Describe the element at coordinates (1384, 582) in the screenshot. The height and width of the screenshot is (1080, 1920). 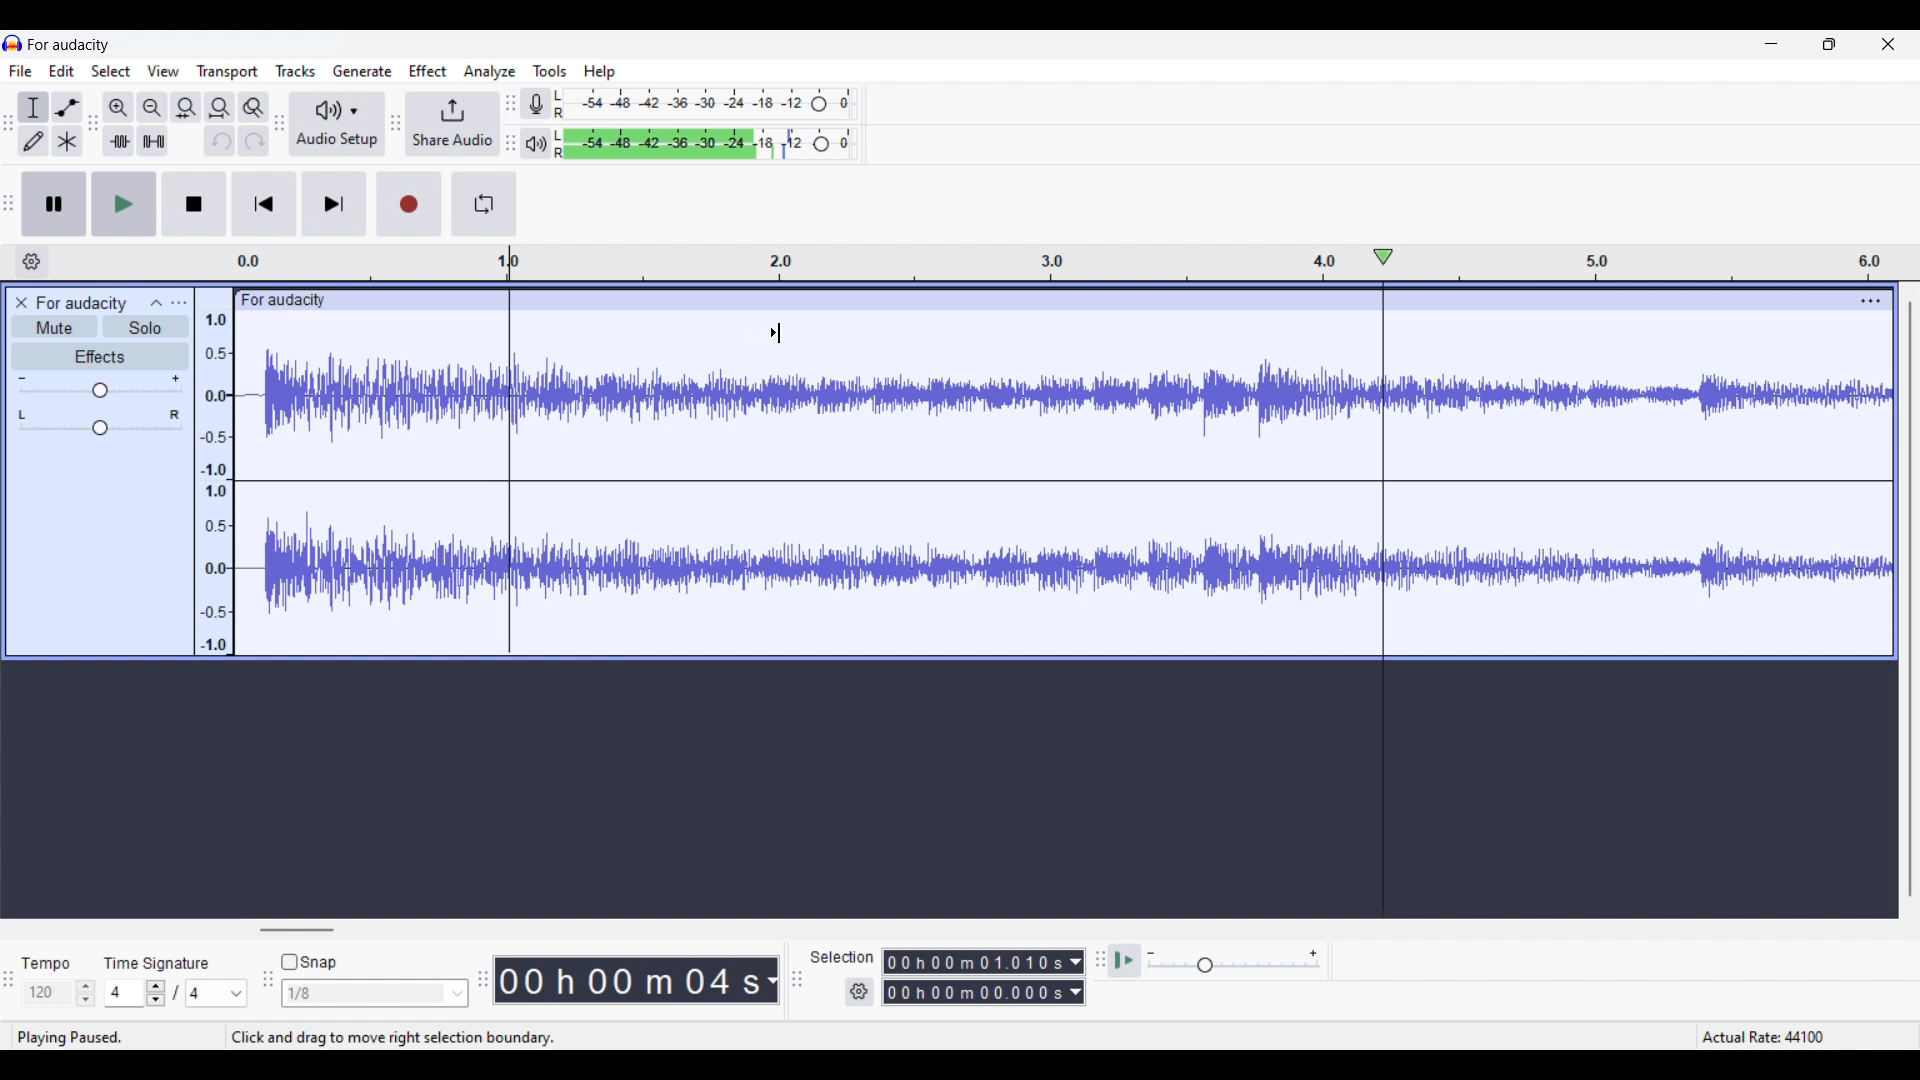
I see `Playhead` at that location.